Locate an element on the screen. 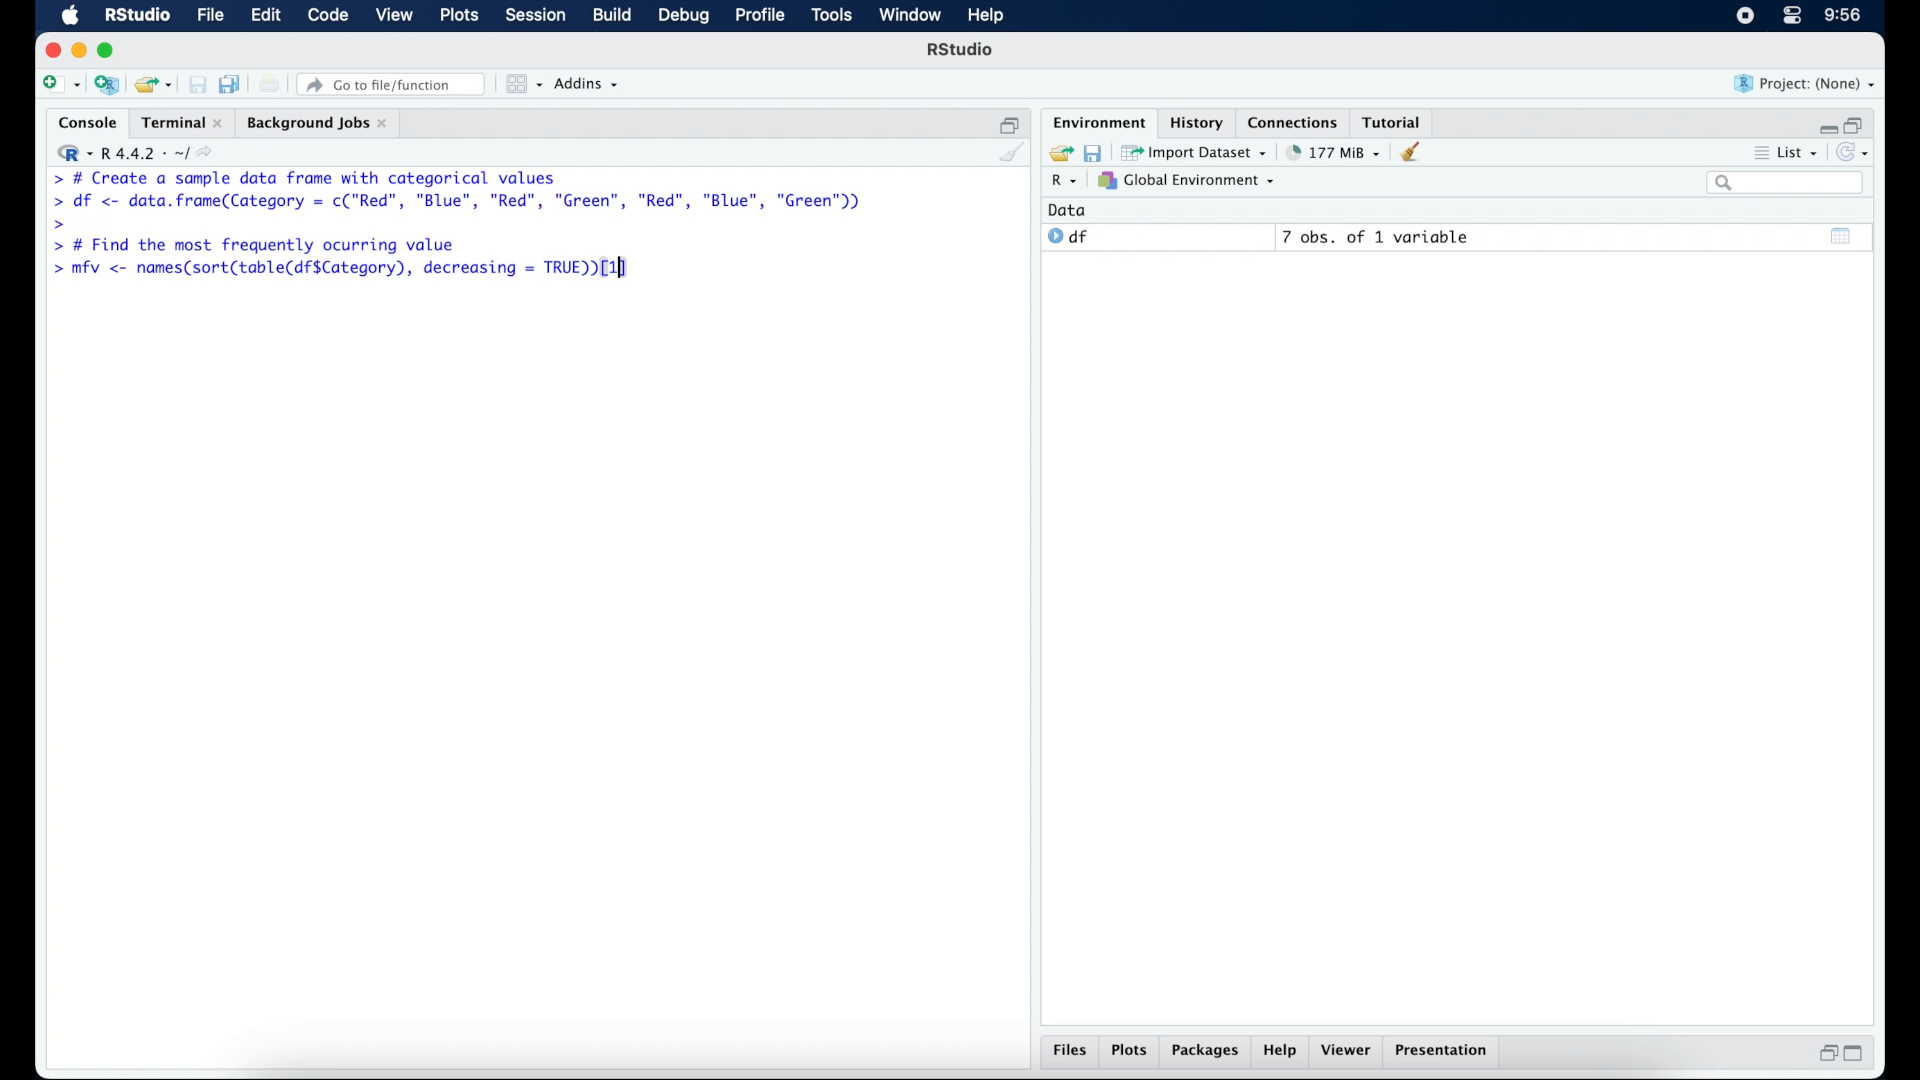 This screenshot has height=1080, width=1920. minimize is located at coordinates (1824, 125).